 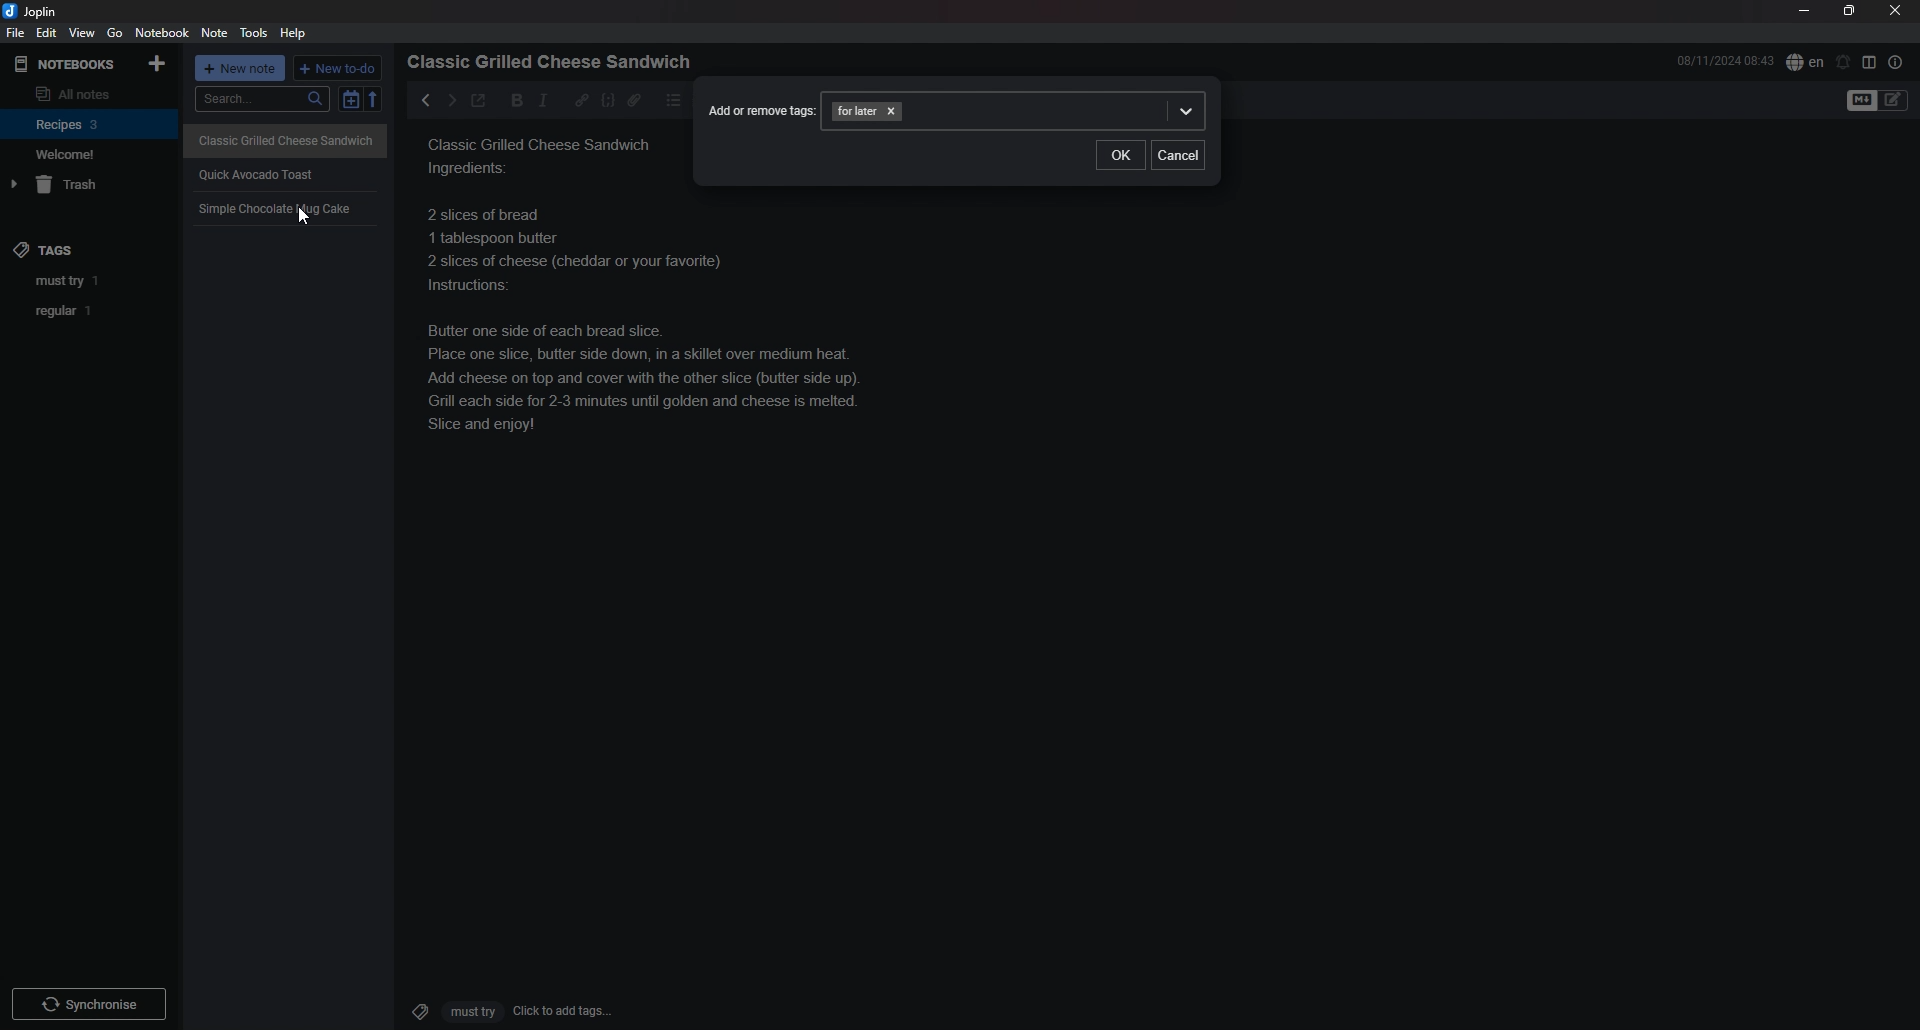 I want to click on new note, so click(x=242, y=70).